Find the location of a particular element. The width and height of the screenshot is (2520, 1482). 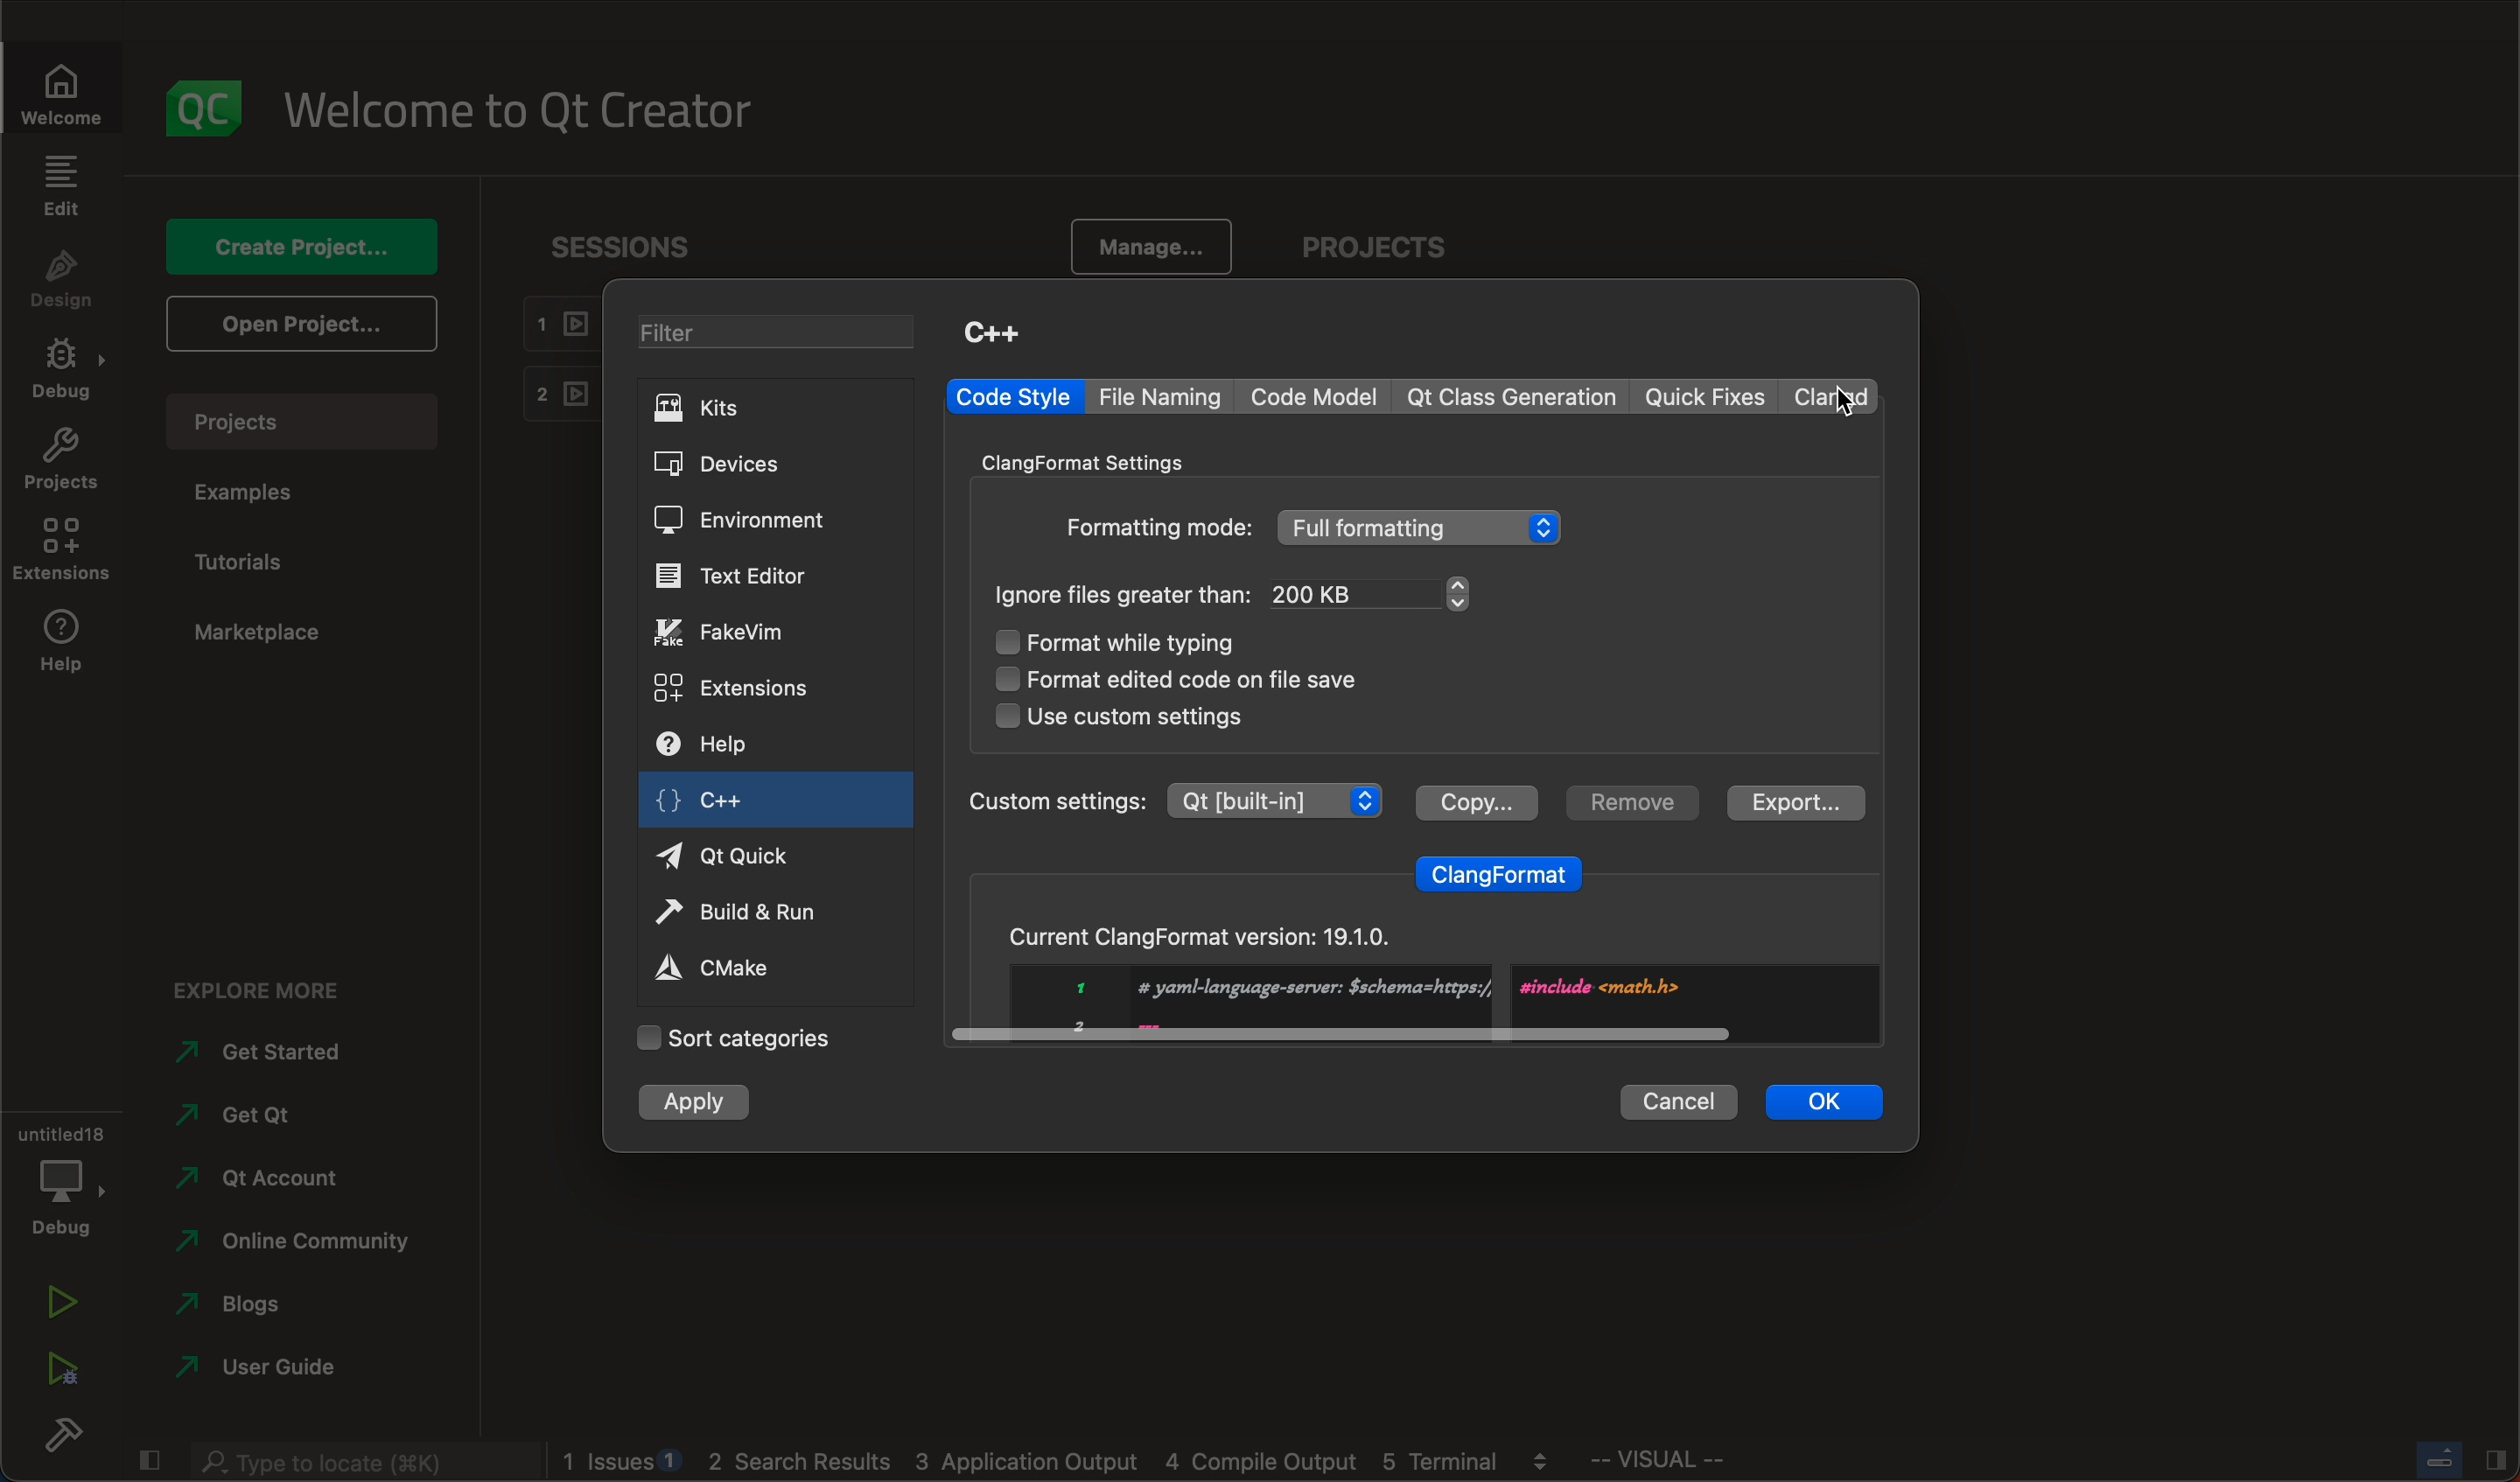

open projects is located at coordinates (308, 322).